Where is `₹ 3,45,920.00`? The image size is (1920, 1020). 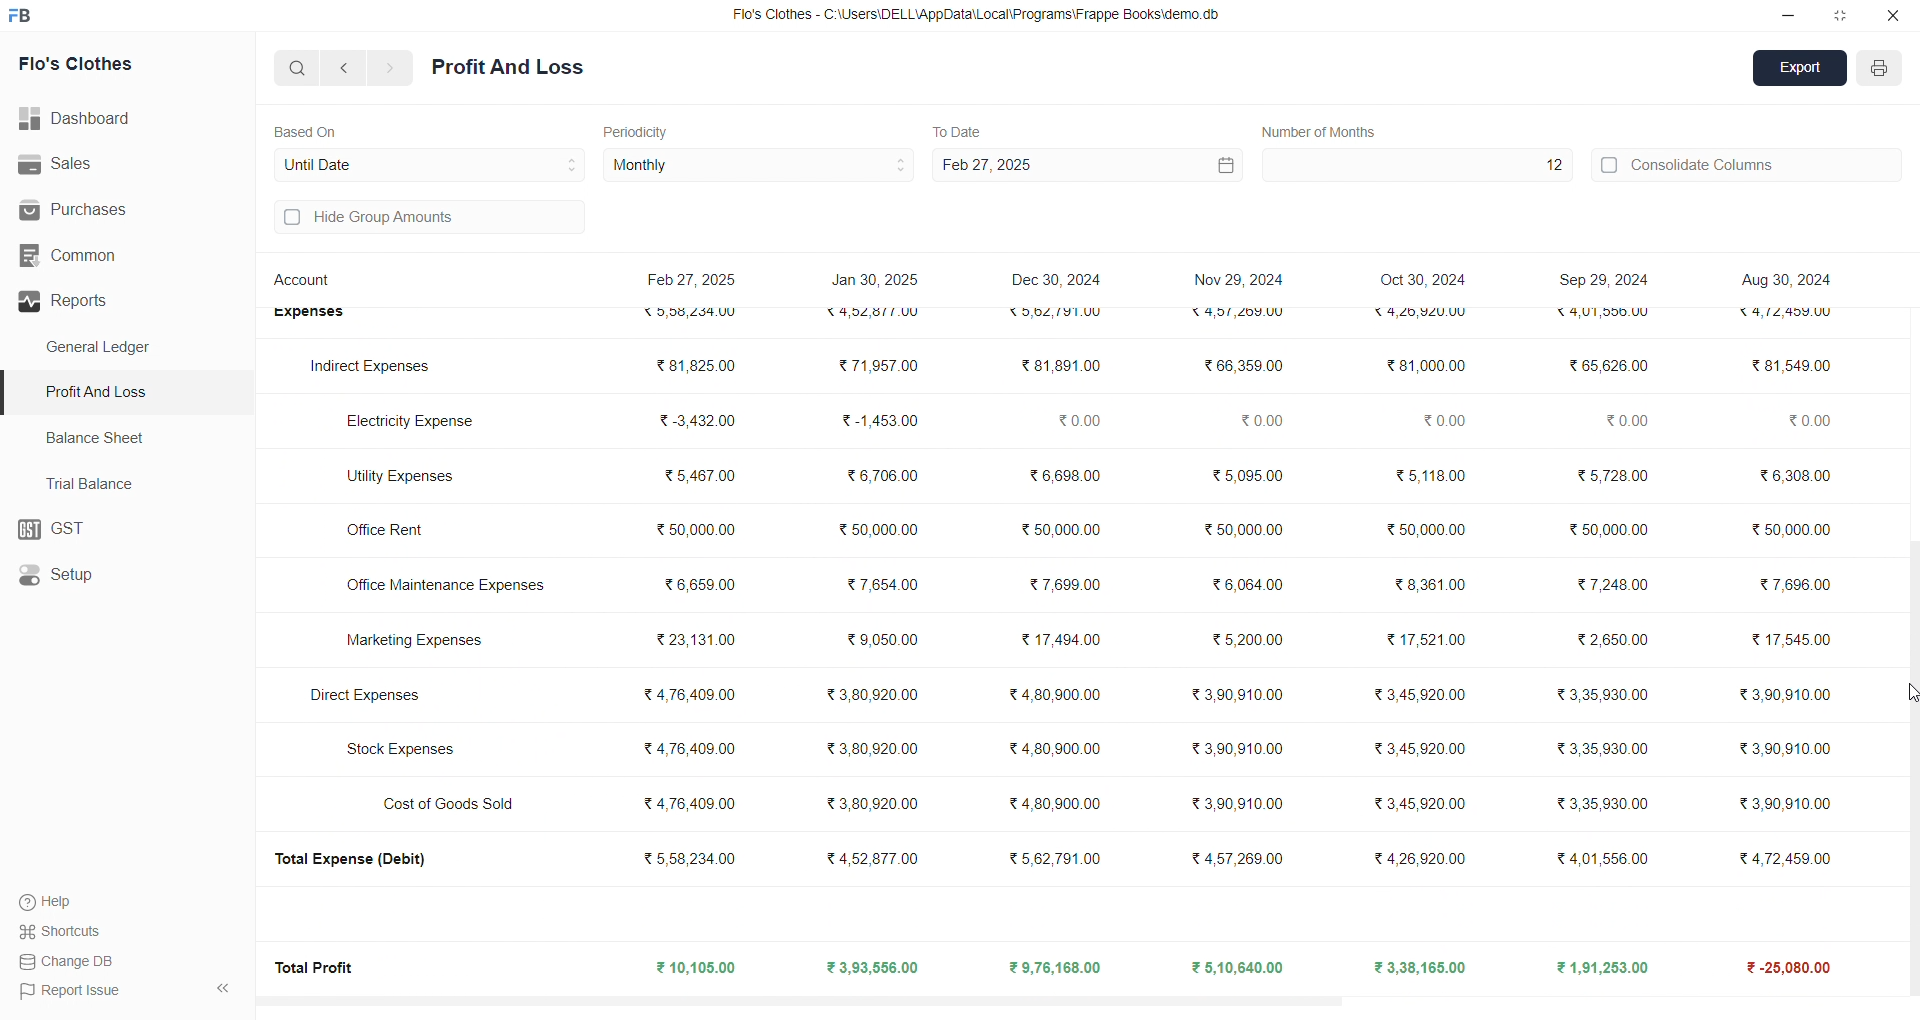 ₹ 3,45,920.00 is located at coordinates (1424, 695).